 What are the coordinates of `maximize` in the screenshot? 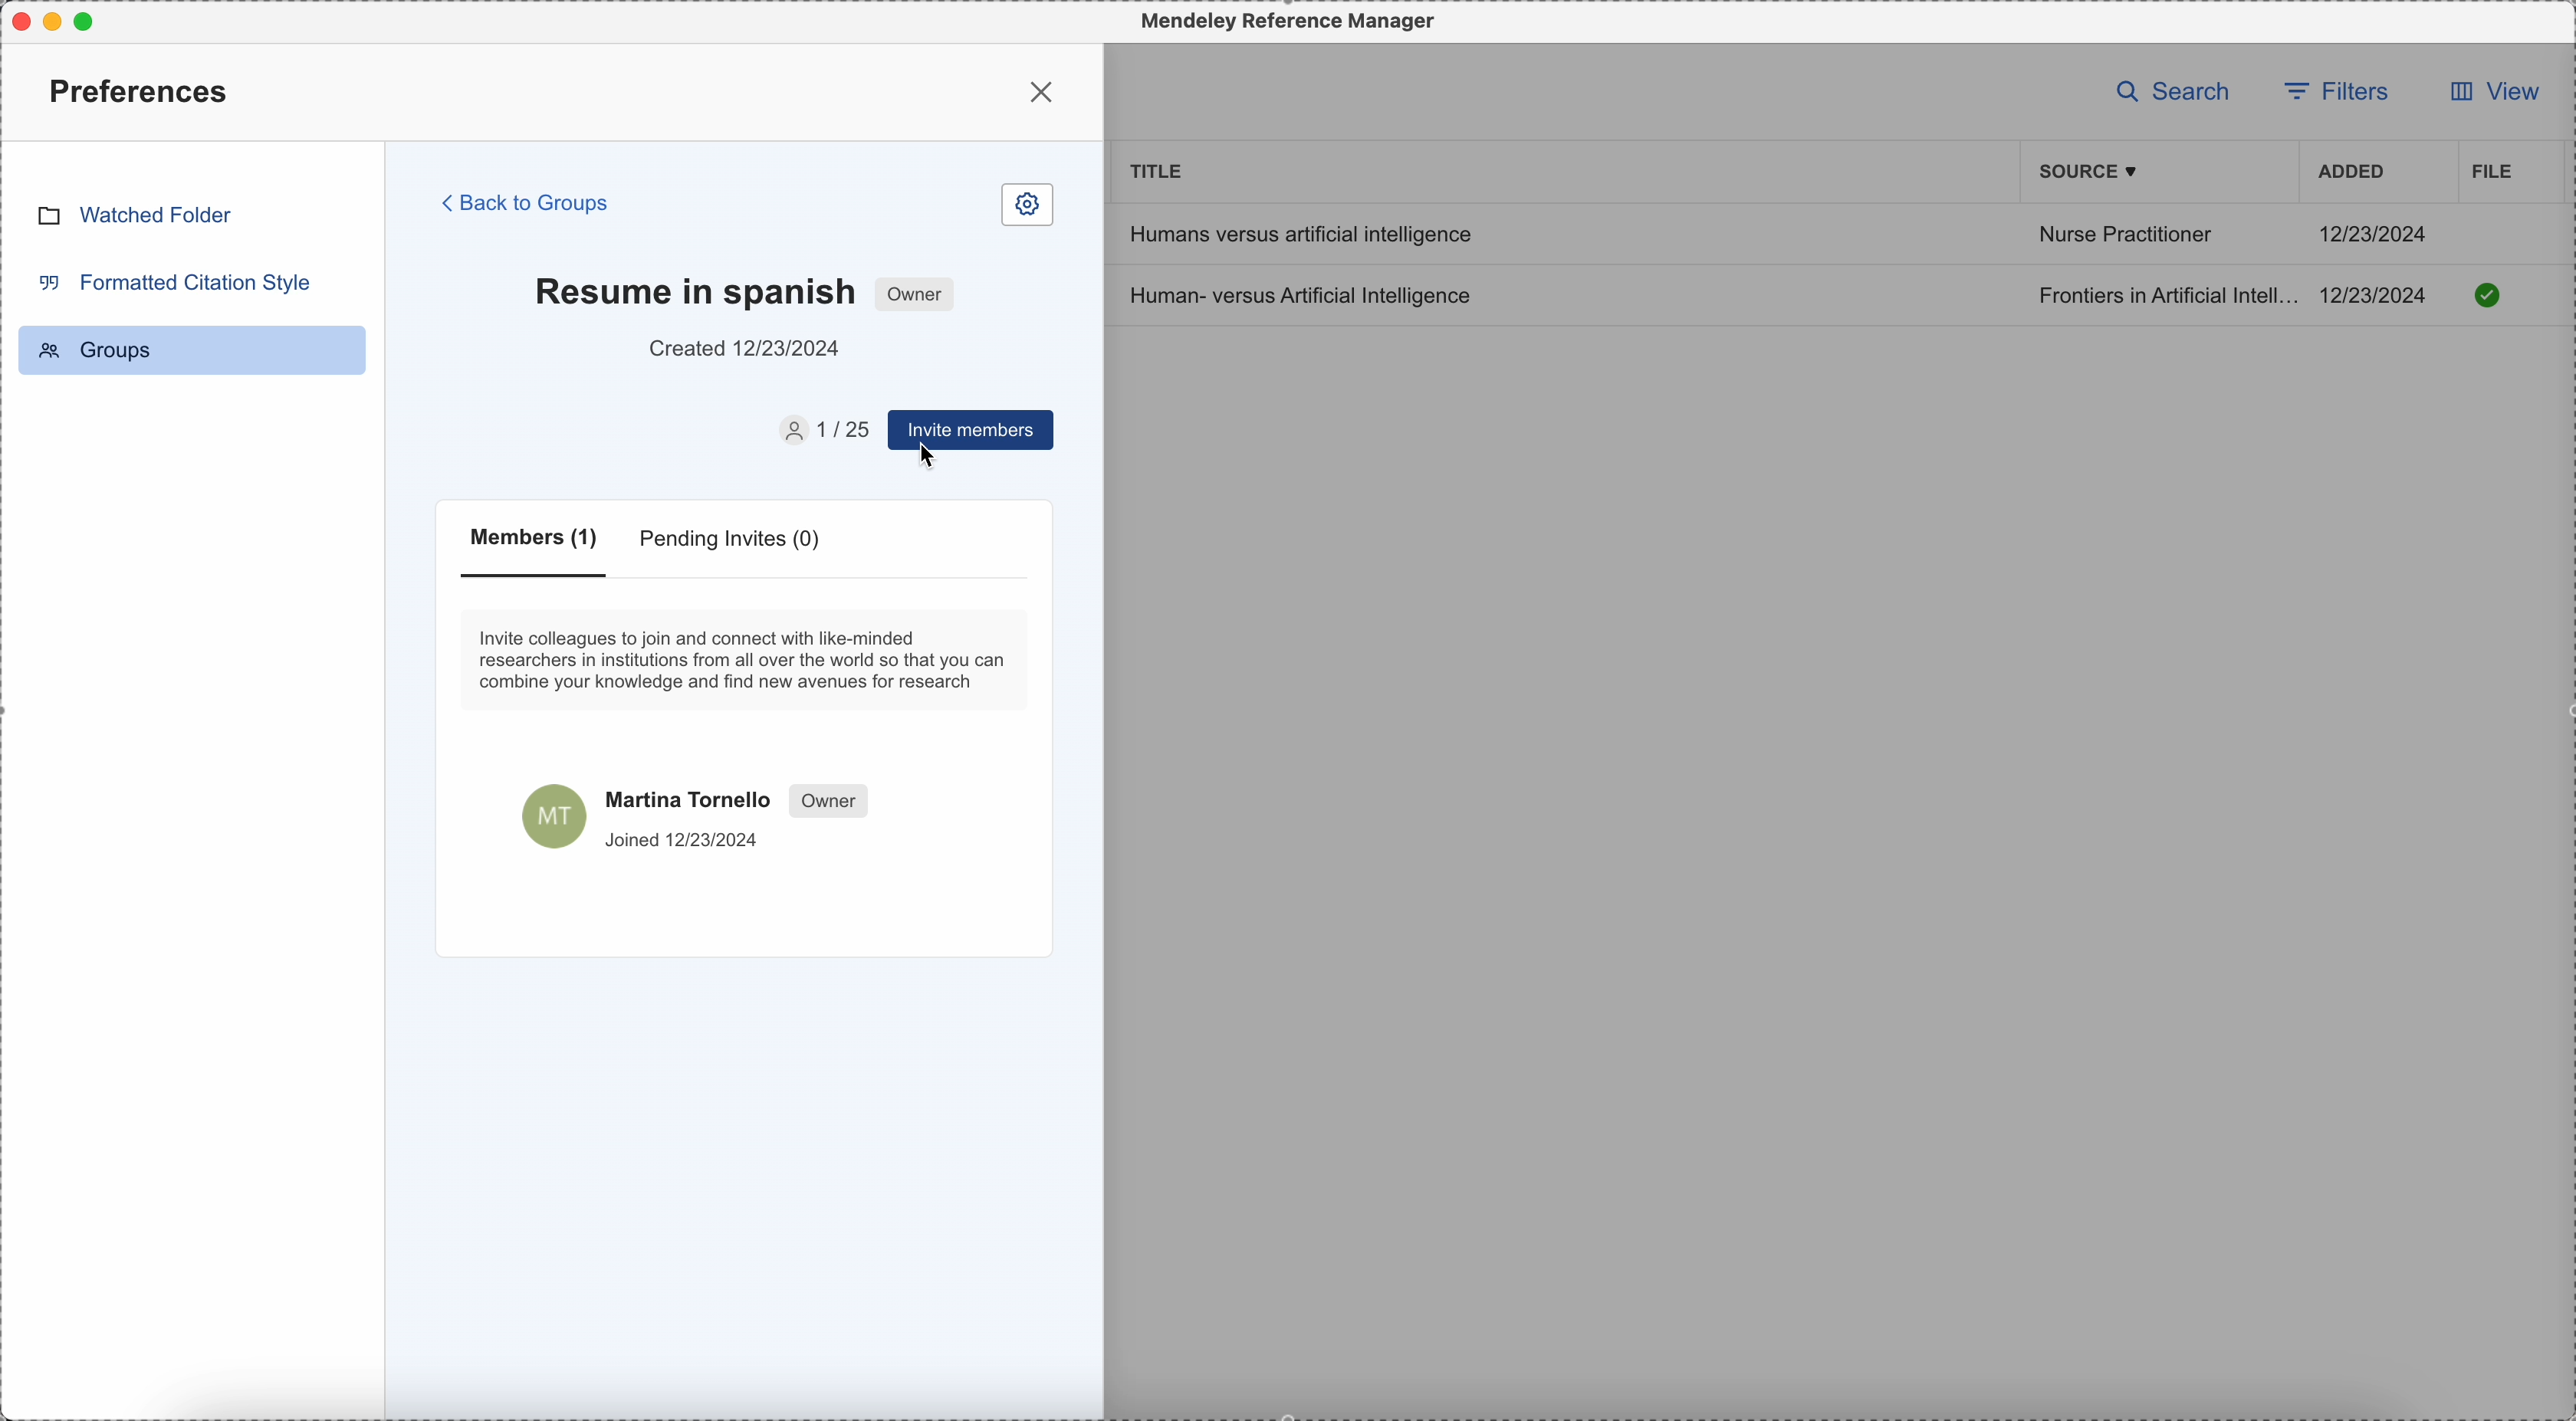 It's located at (92, 20).